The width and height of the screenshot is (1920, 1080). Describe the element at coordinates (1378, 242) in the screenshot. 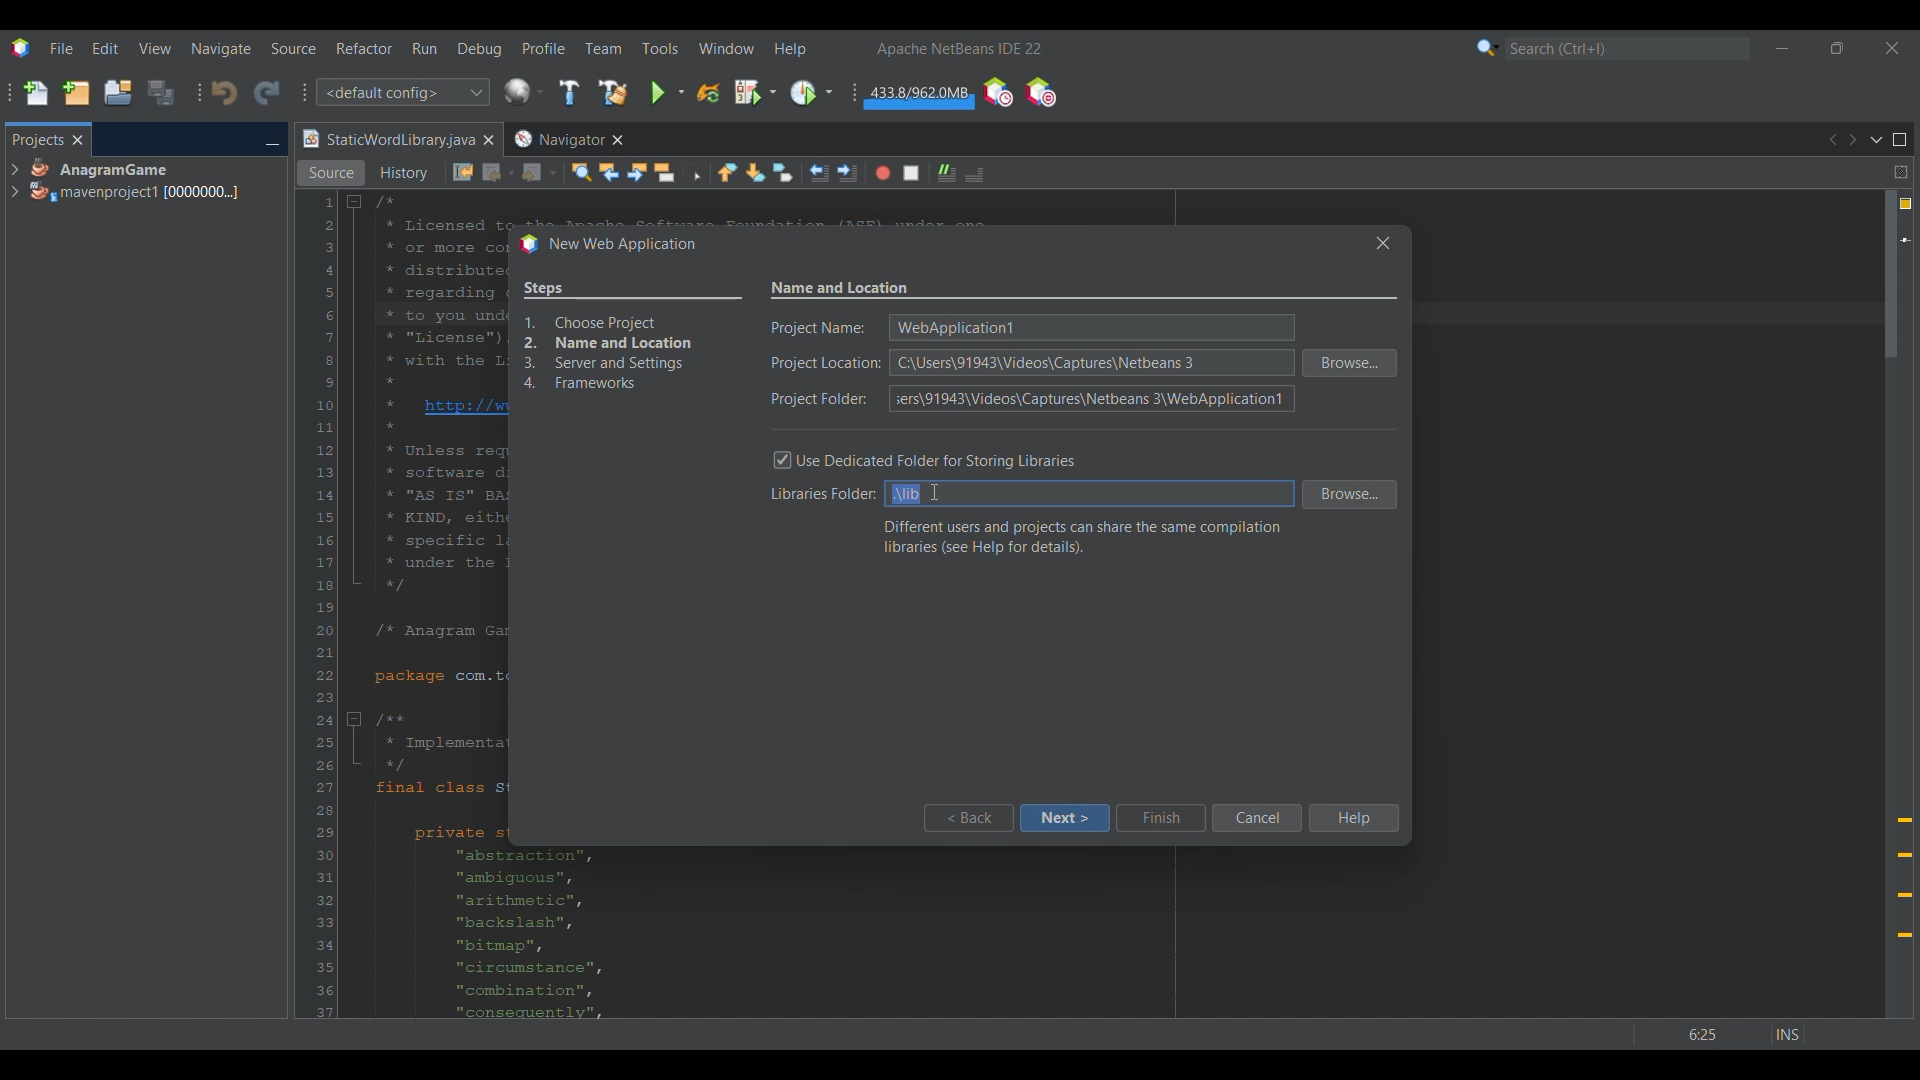

I see `` at that location.